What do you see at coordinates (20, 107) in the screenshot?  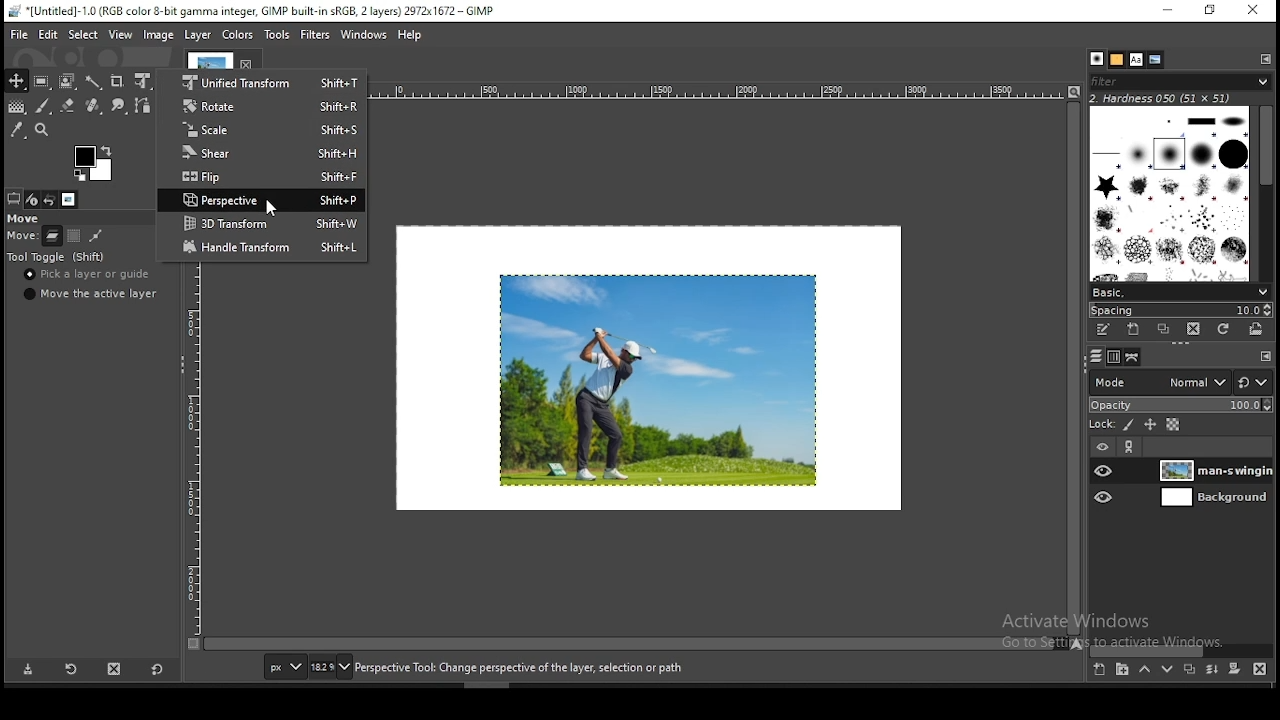 I see `gradient tool` at bounding box center [20, 107].